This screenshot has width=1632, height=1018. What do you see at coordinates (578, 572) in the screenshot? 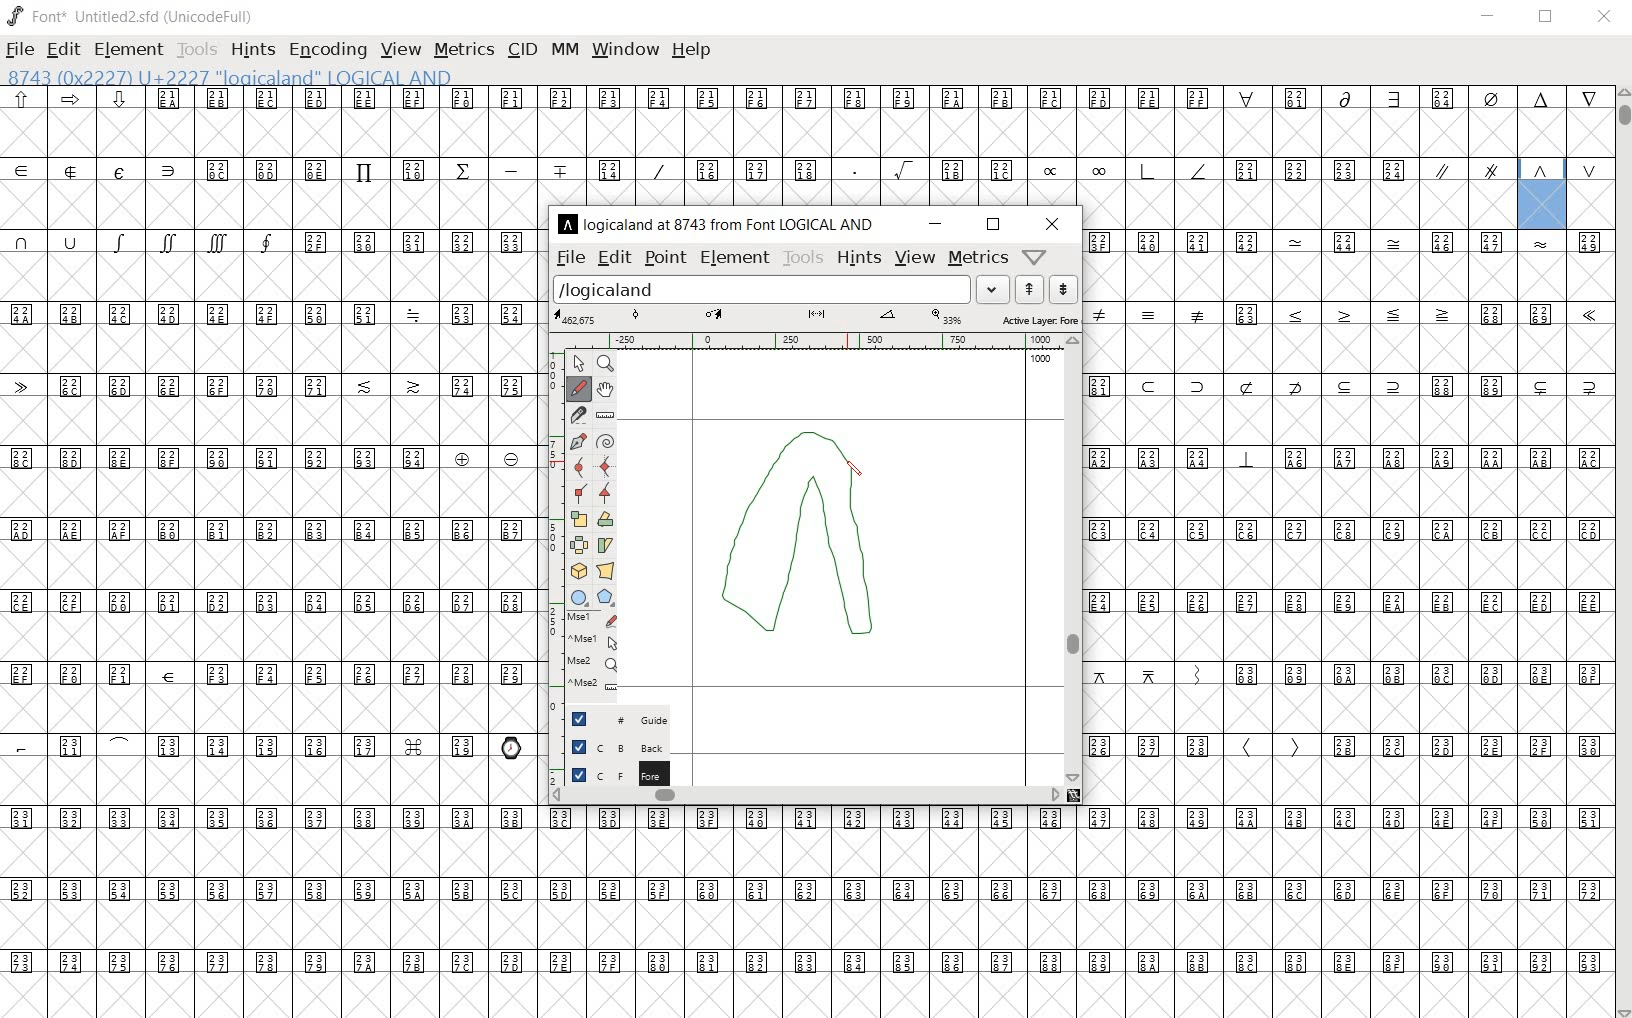
I see `rotate the selection in 3D and project back to plane` at bounding box center [578, 572].